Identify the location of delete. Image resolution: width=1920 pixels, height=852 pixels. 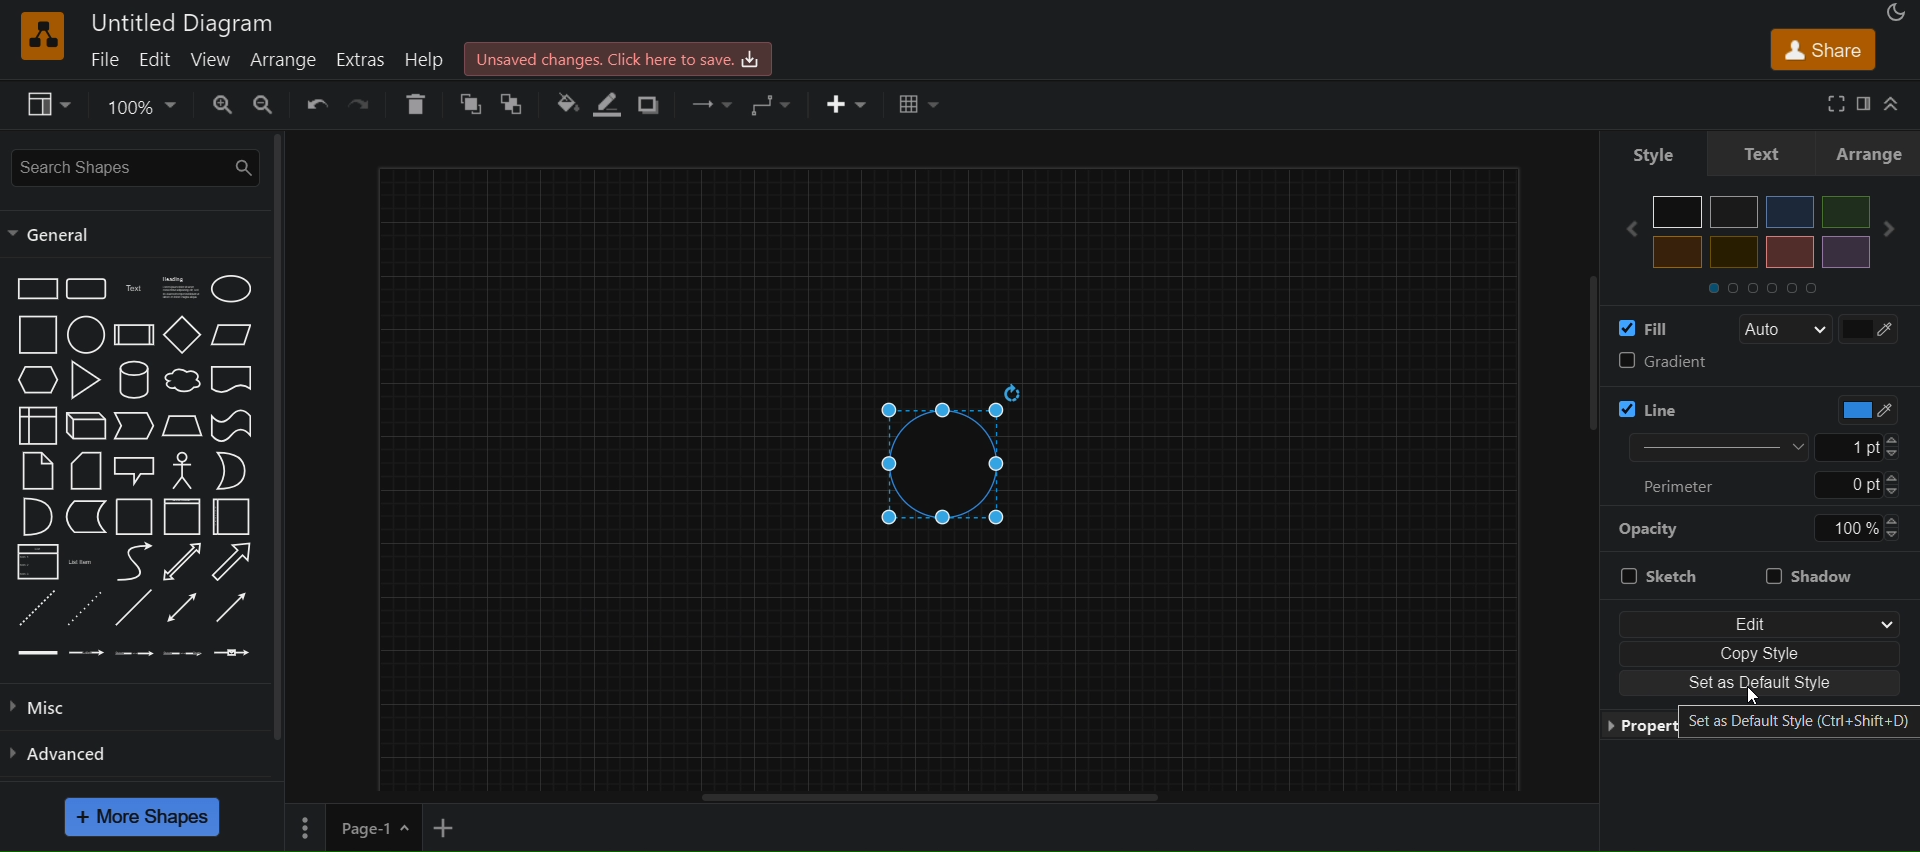
(416, 104).